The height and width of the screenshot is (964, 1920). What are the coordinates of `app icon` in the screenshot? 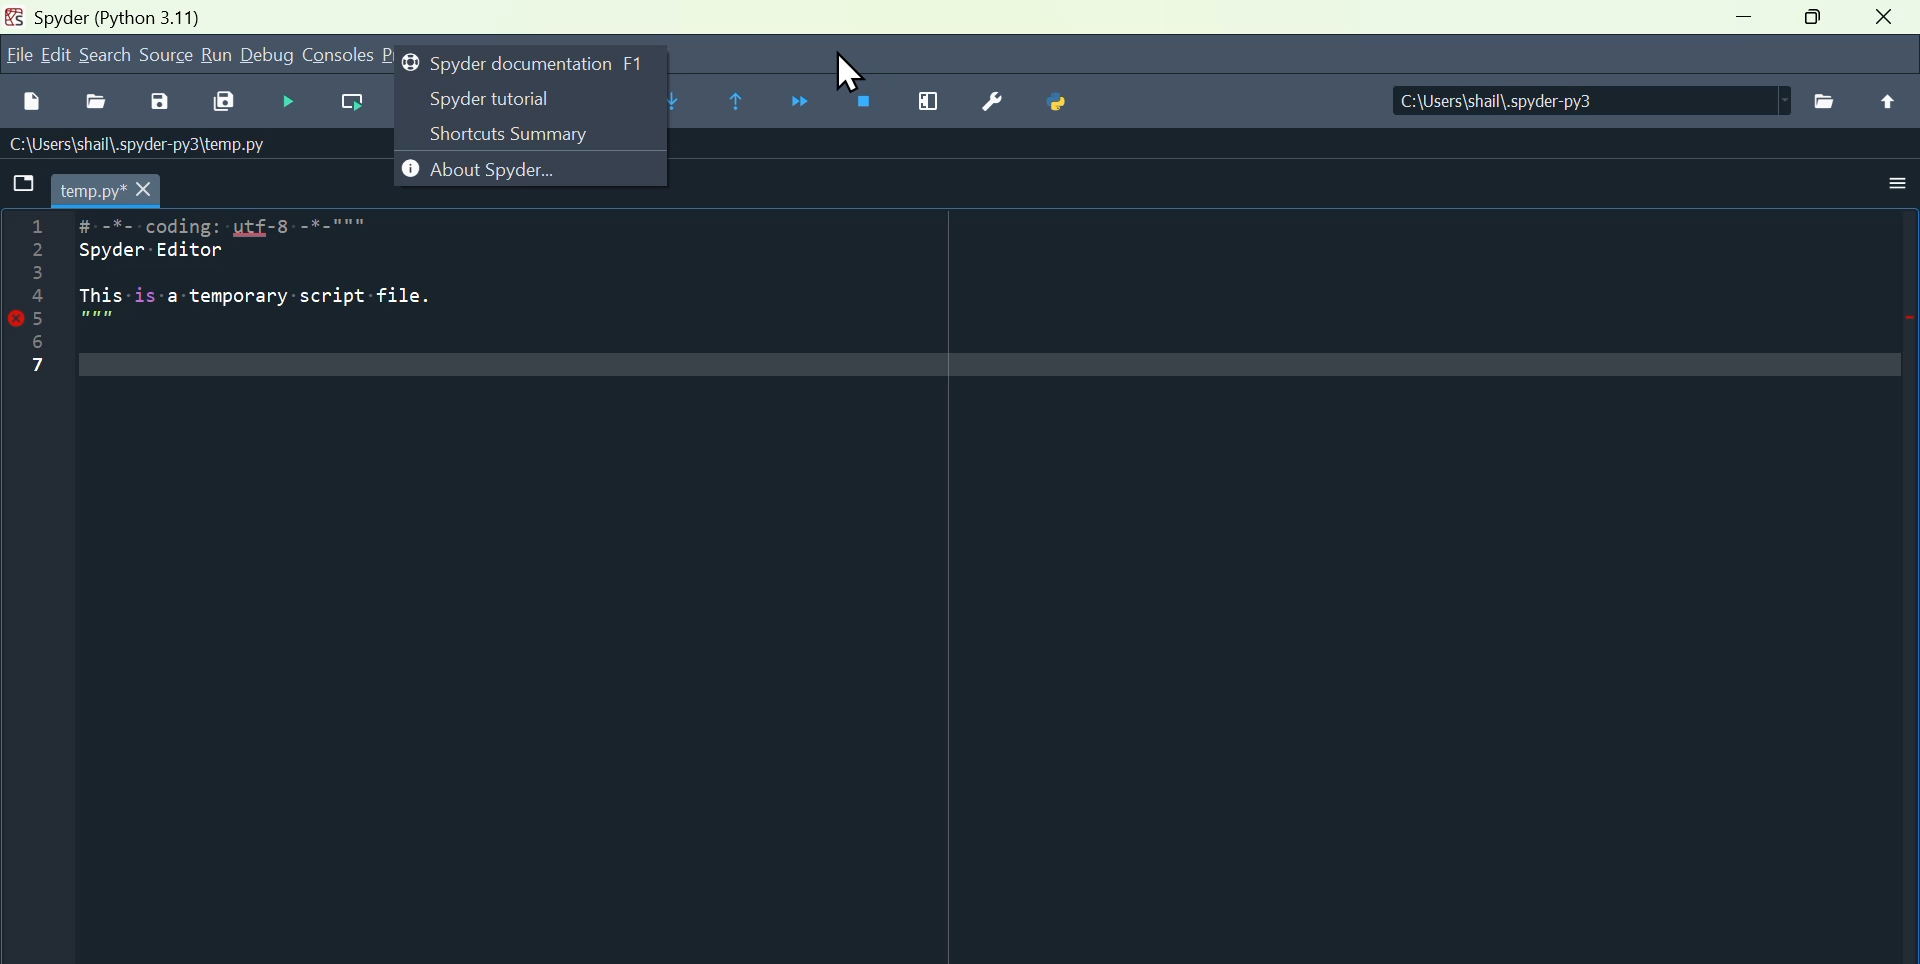 It's located at (14, 15).